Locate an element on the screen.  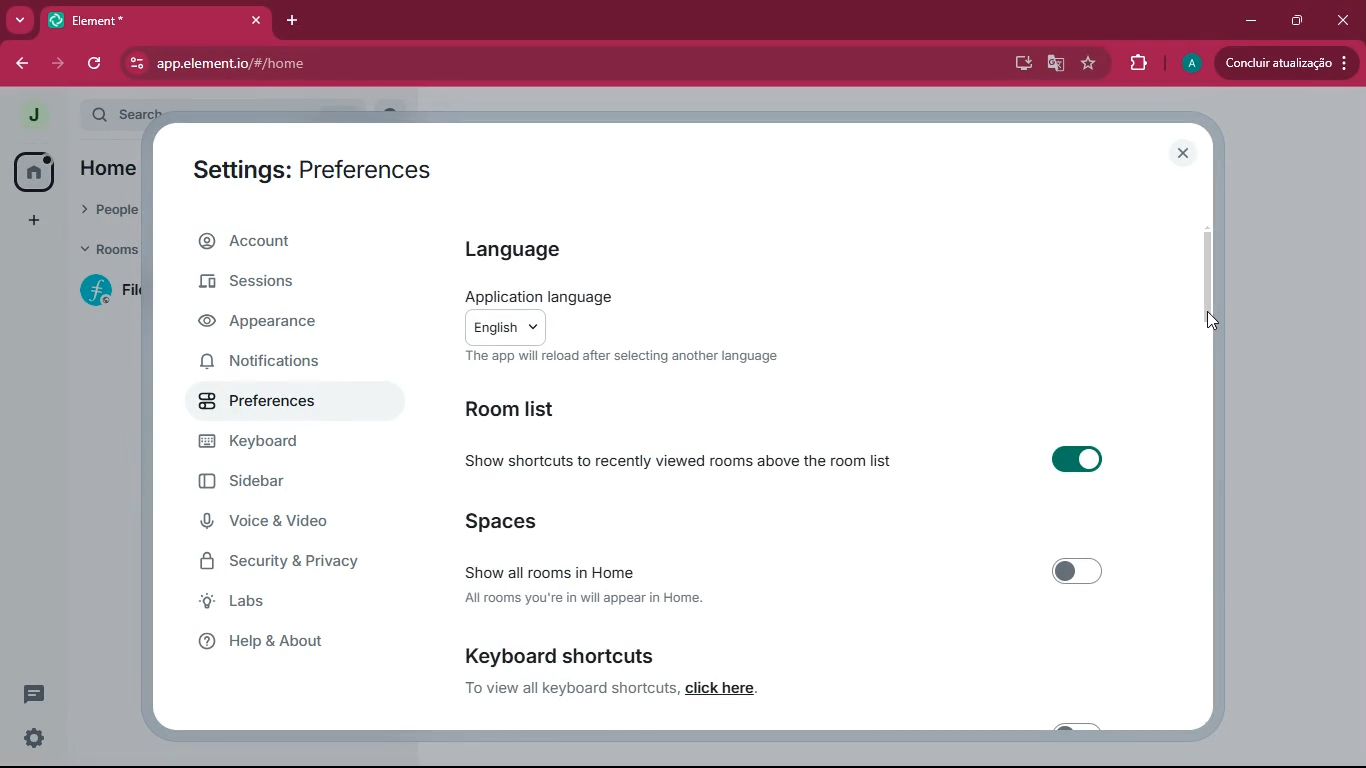
sidebar is located at coordinates (282, 484).